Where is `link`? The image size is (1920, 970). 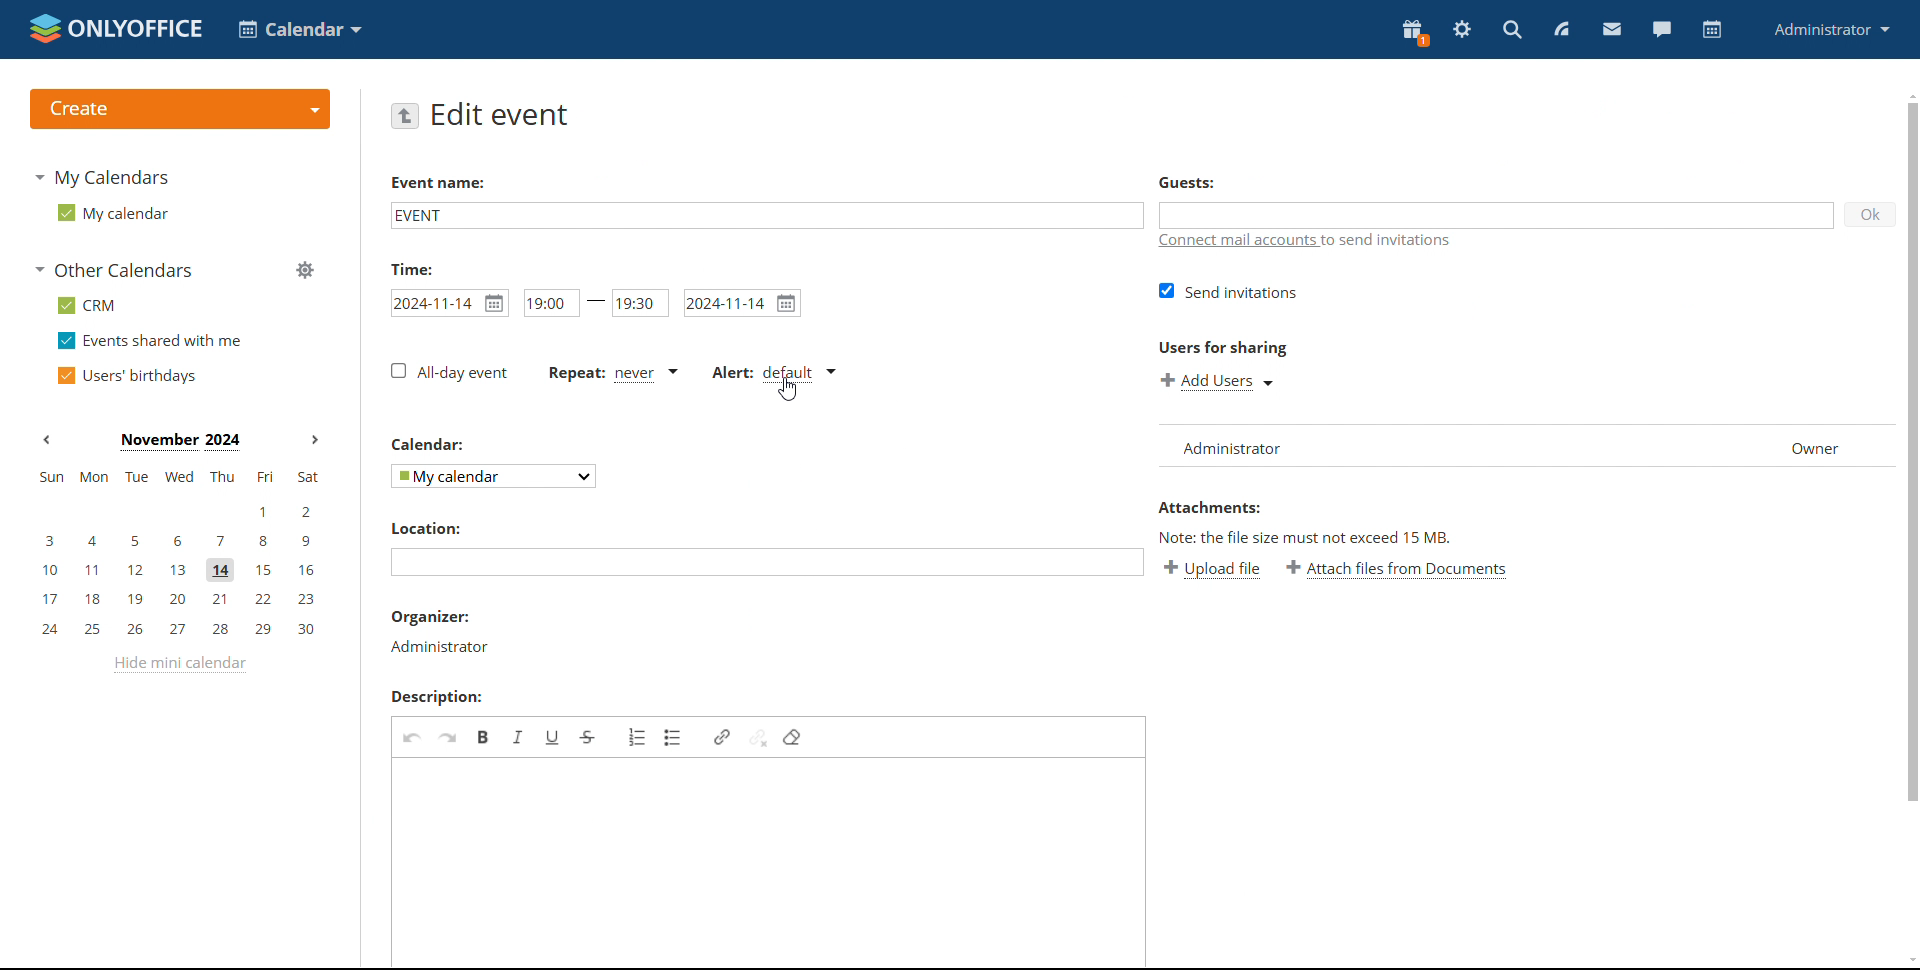
link is located at coordinates (721, 737).